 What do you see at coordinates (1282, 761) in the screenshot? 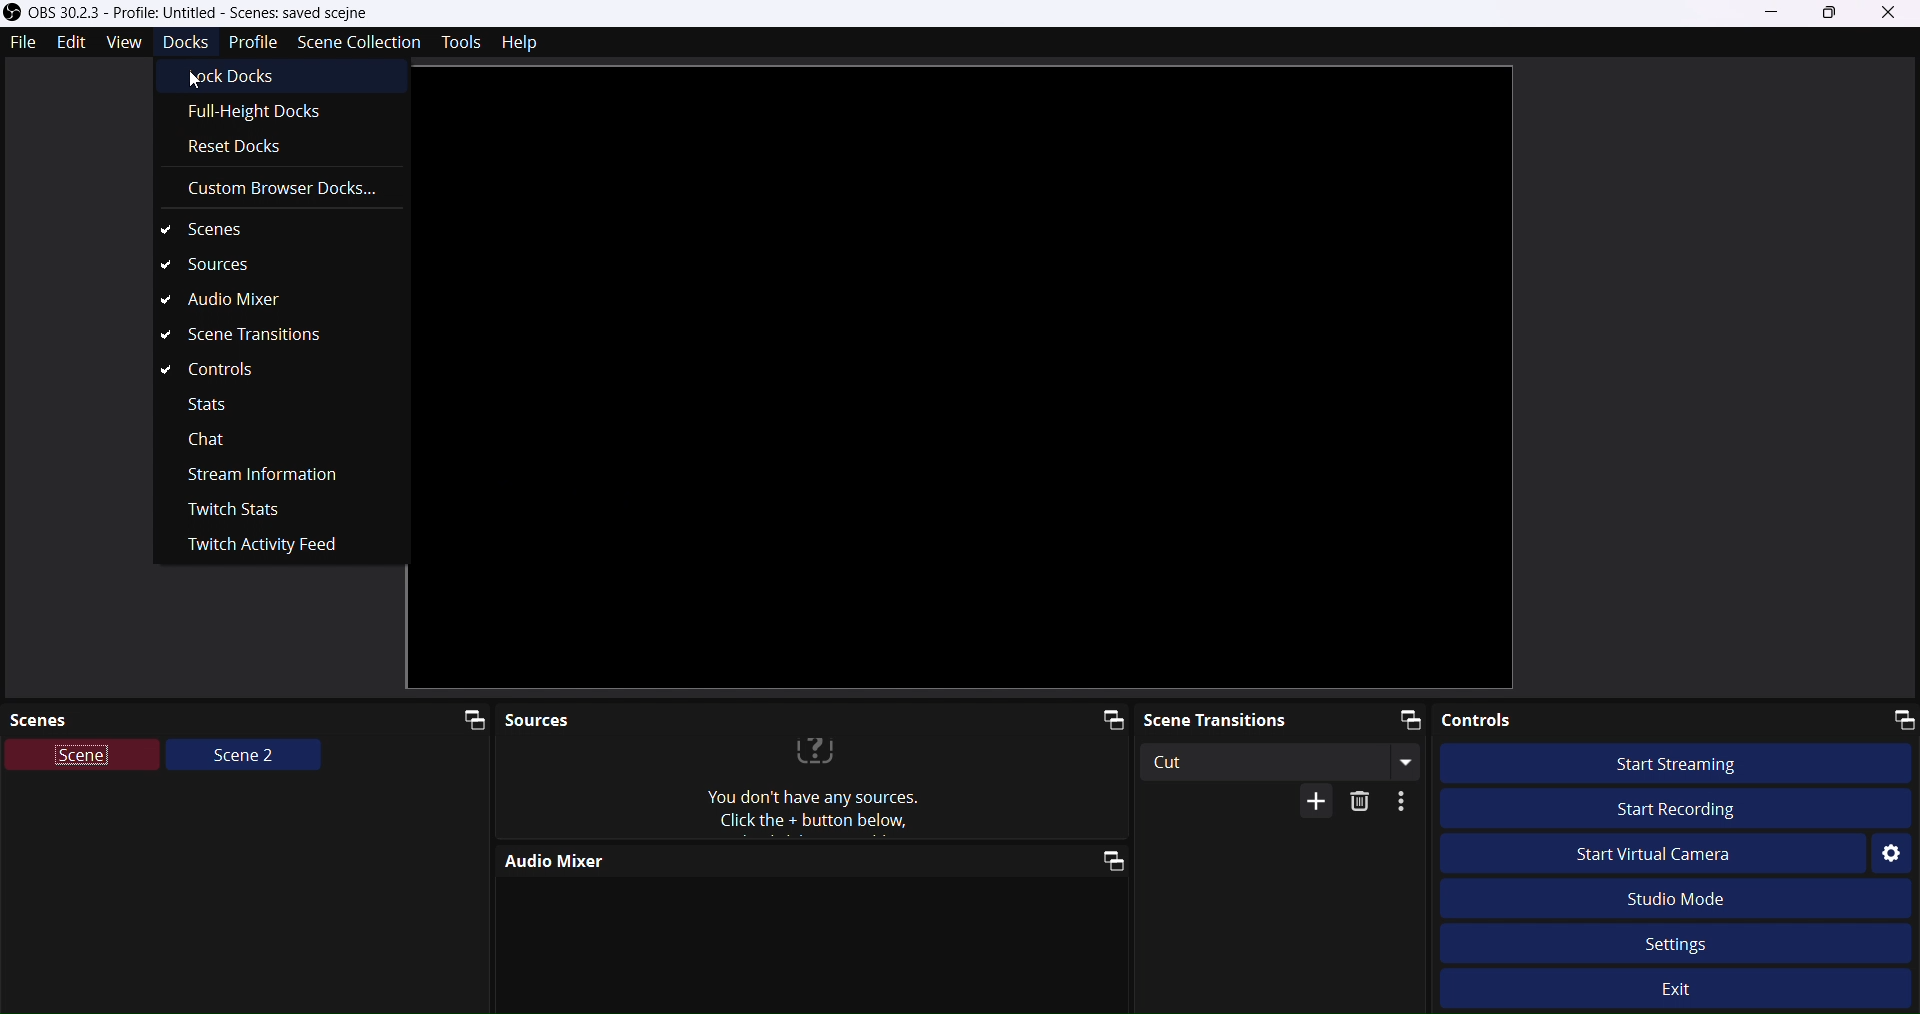
I see `Cut` at bounding box center [1282, 761].